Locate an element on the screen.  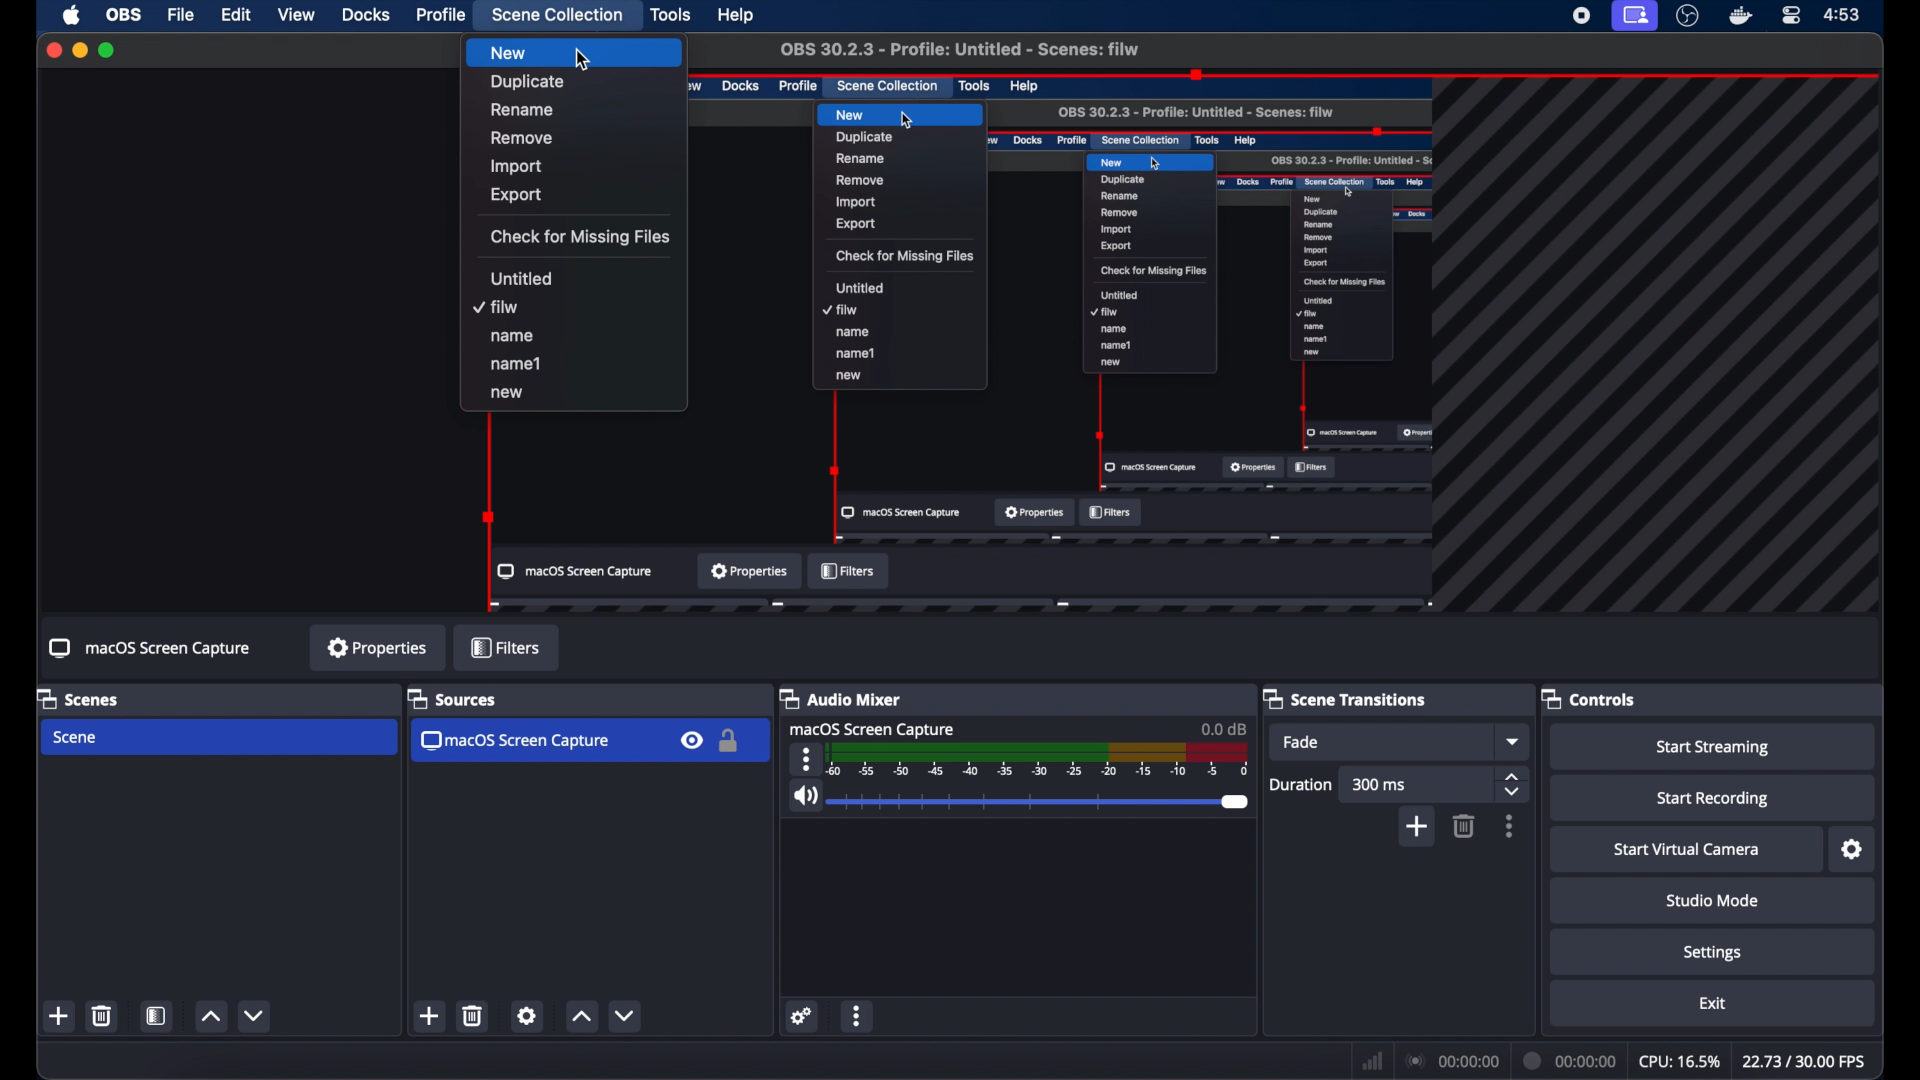
docker is located at coordinates (1738, 16).